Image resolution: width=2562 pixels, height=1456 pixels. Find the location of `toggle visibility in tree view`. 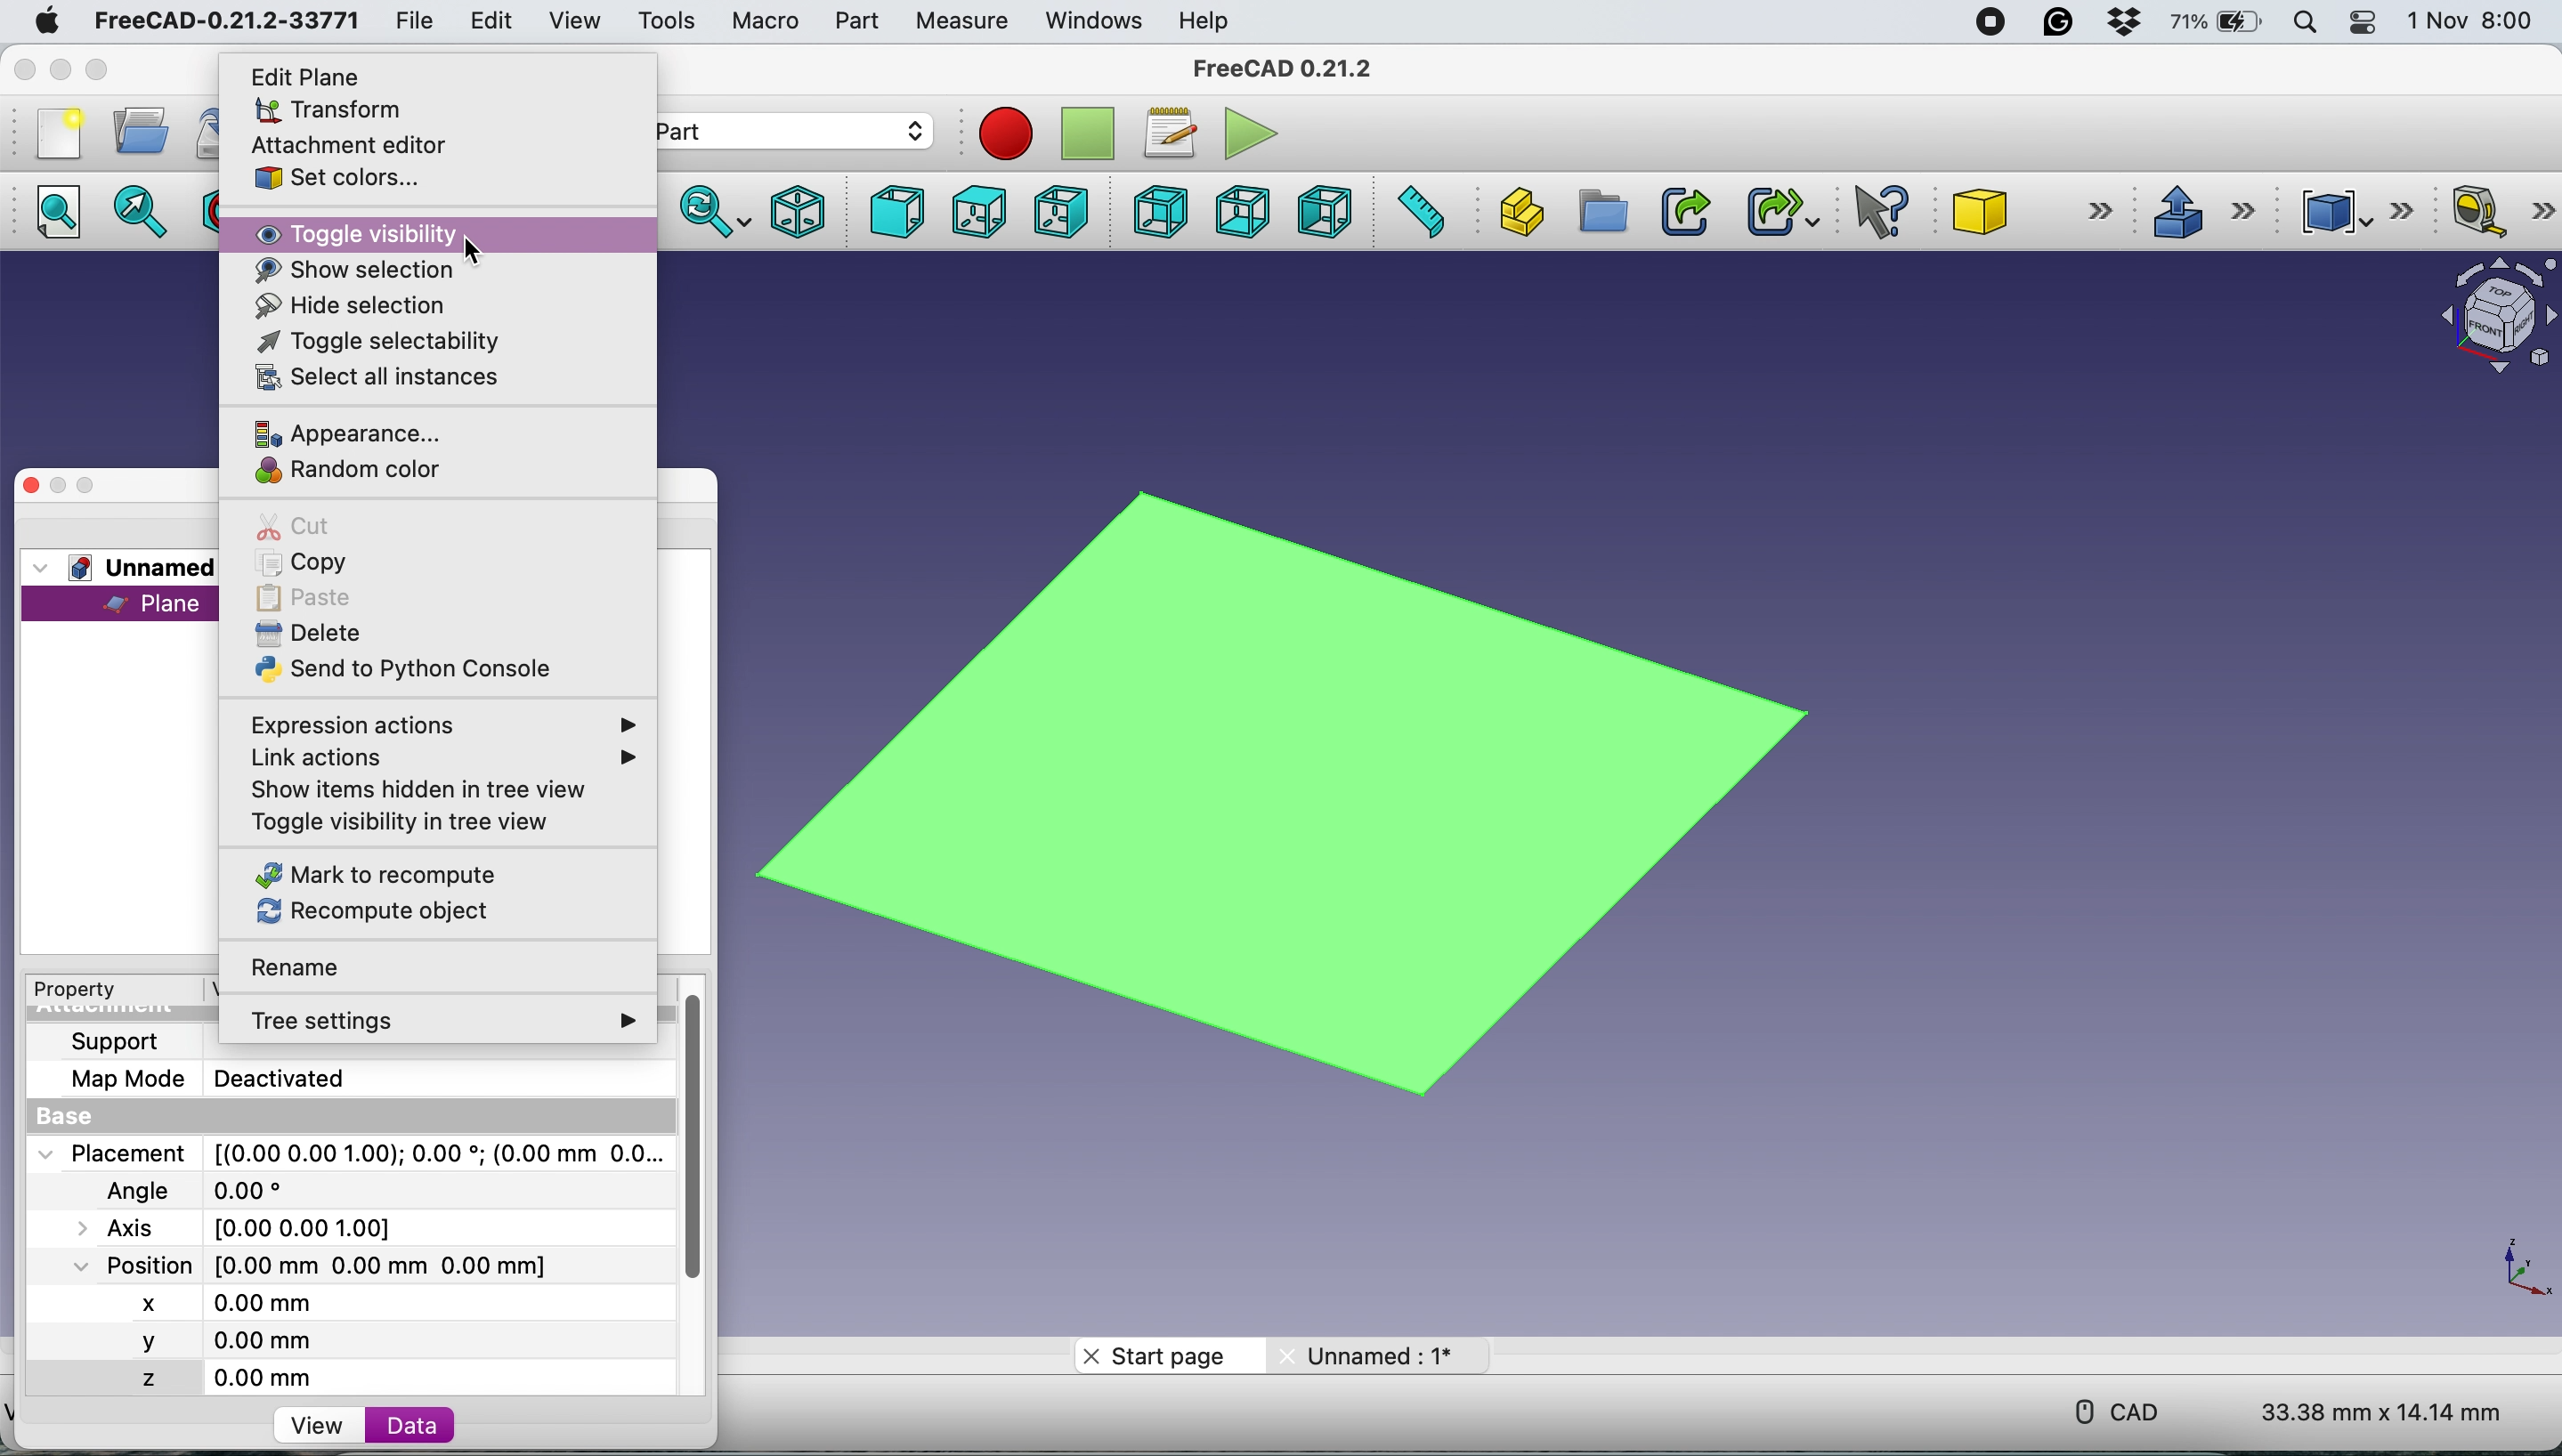

toggle visibility in tree view is located at coordinates (404, 824).